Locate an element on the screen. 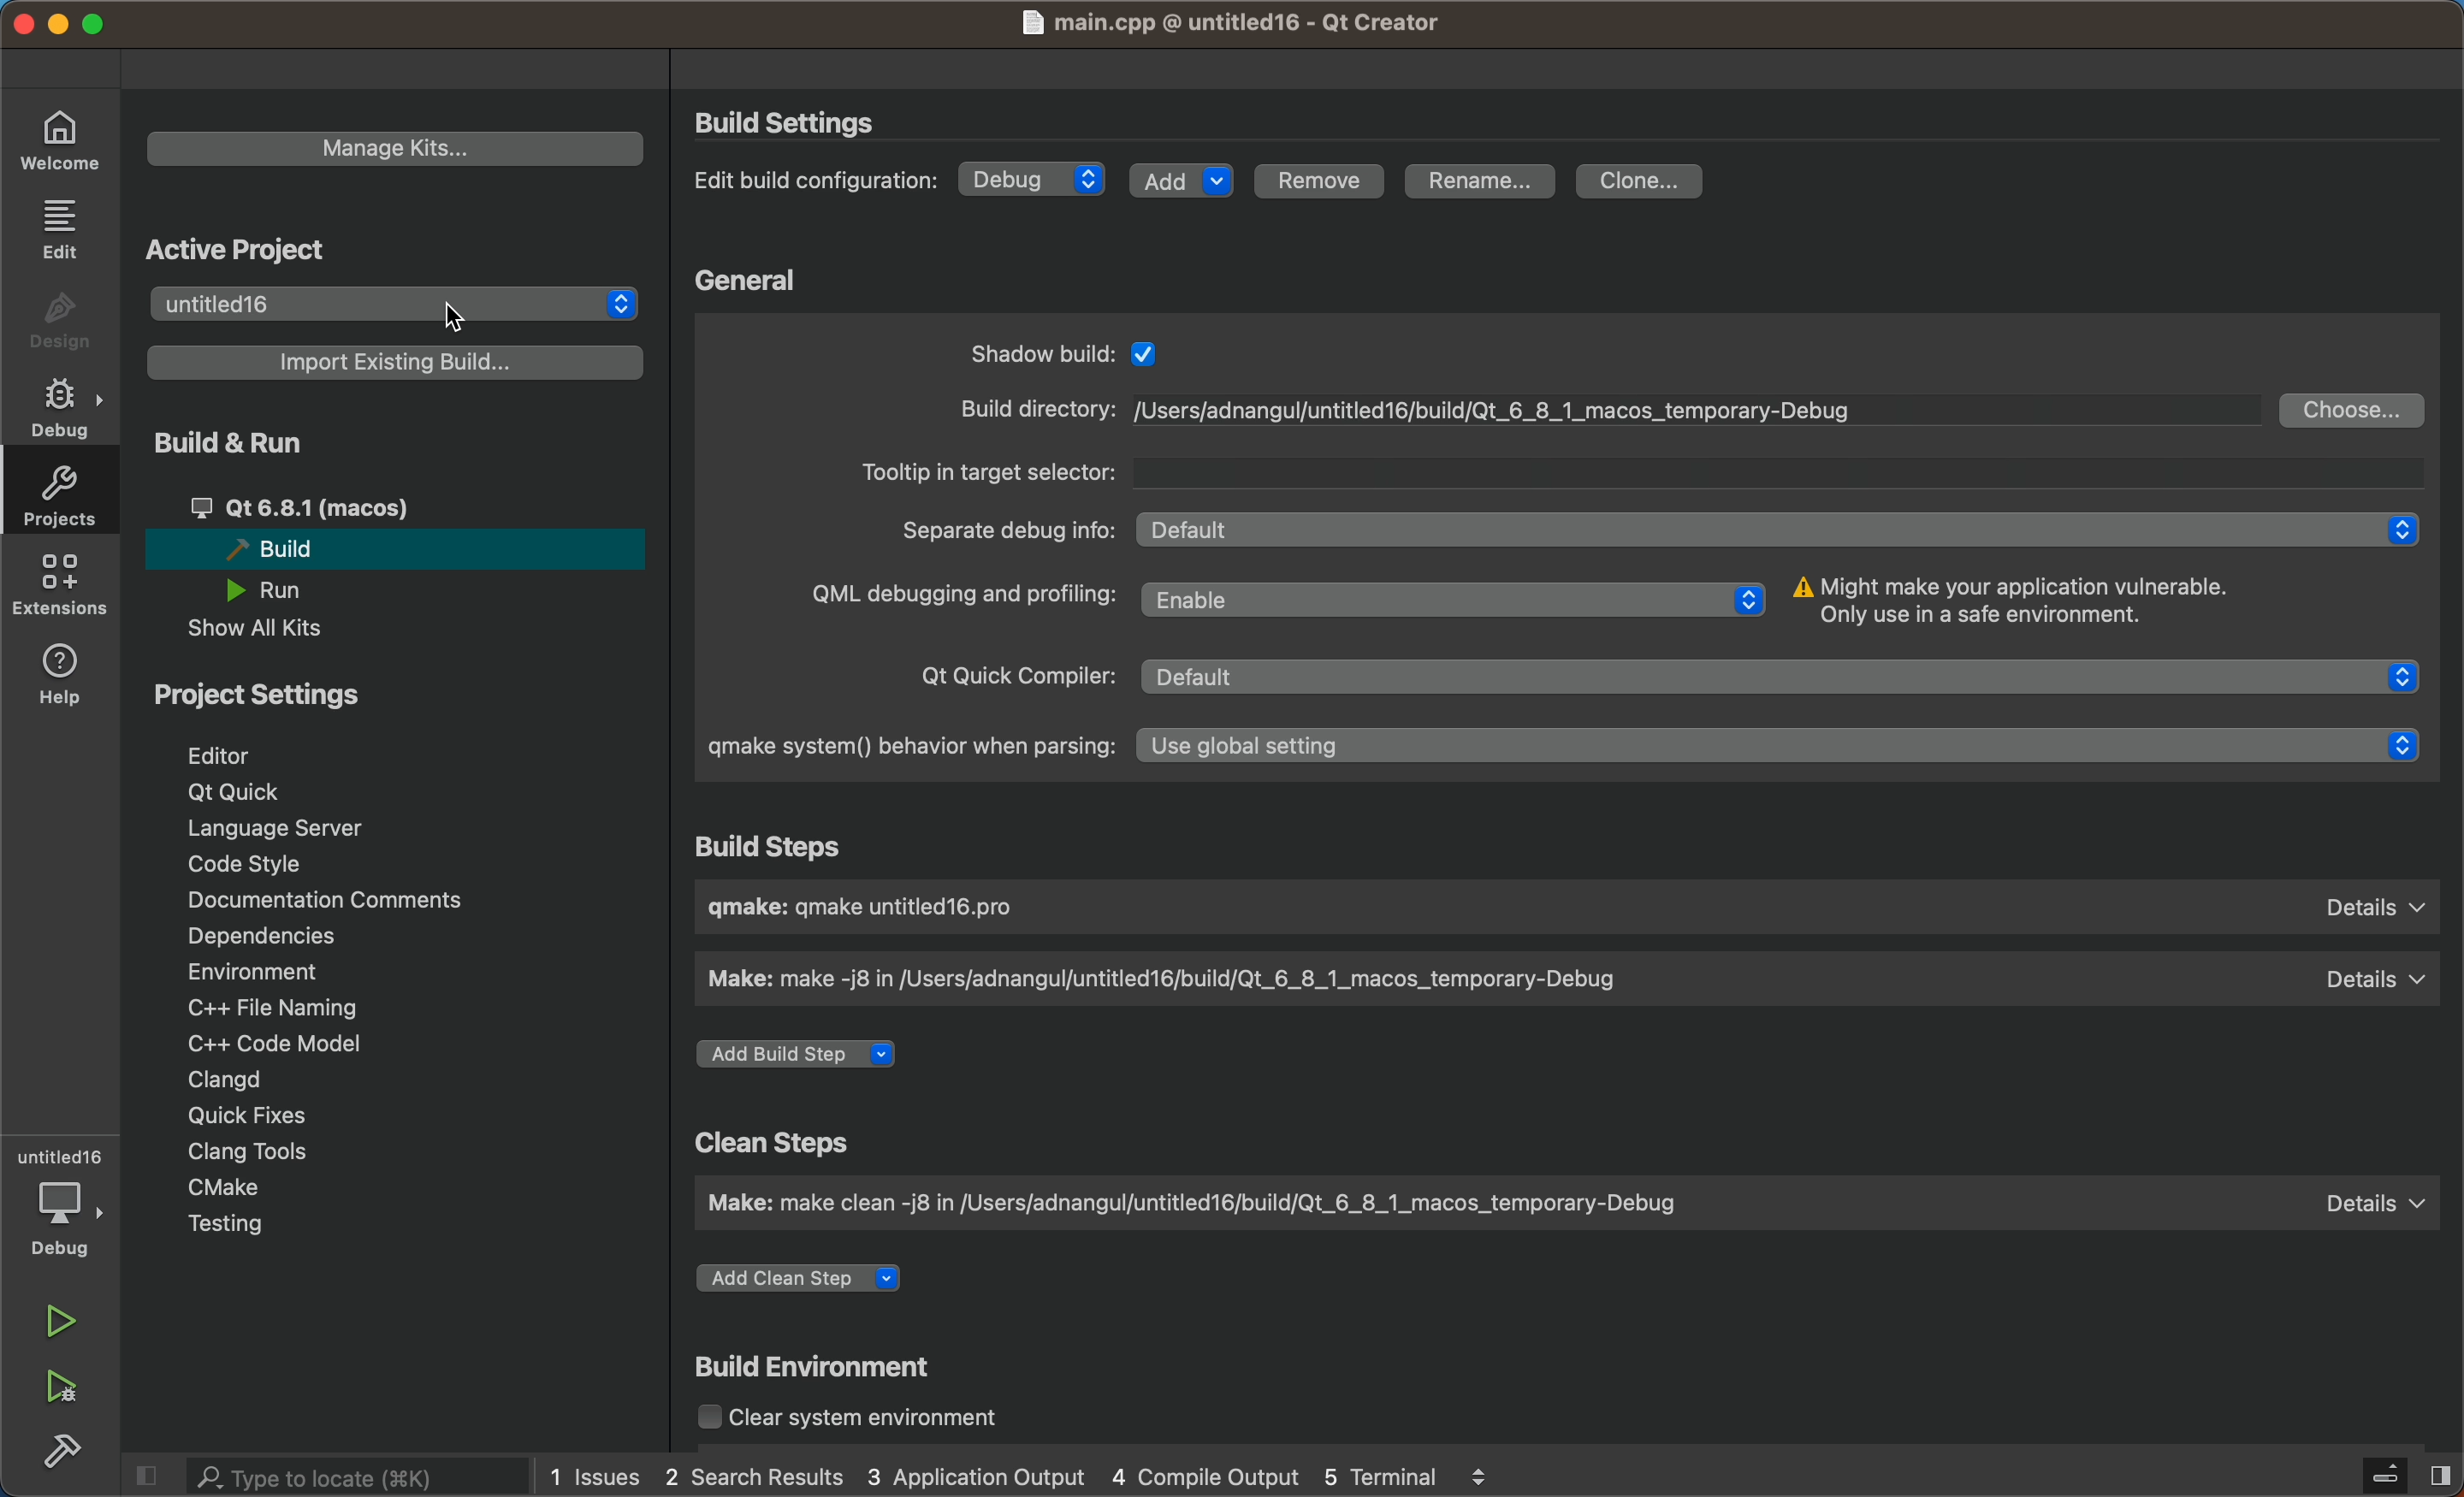 Image resolution: width=2464 pixels, height=1497 pixels. general is located at coordinates (773, 275).